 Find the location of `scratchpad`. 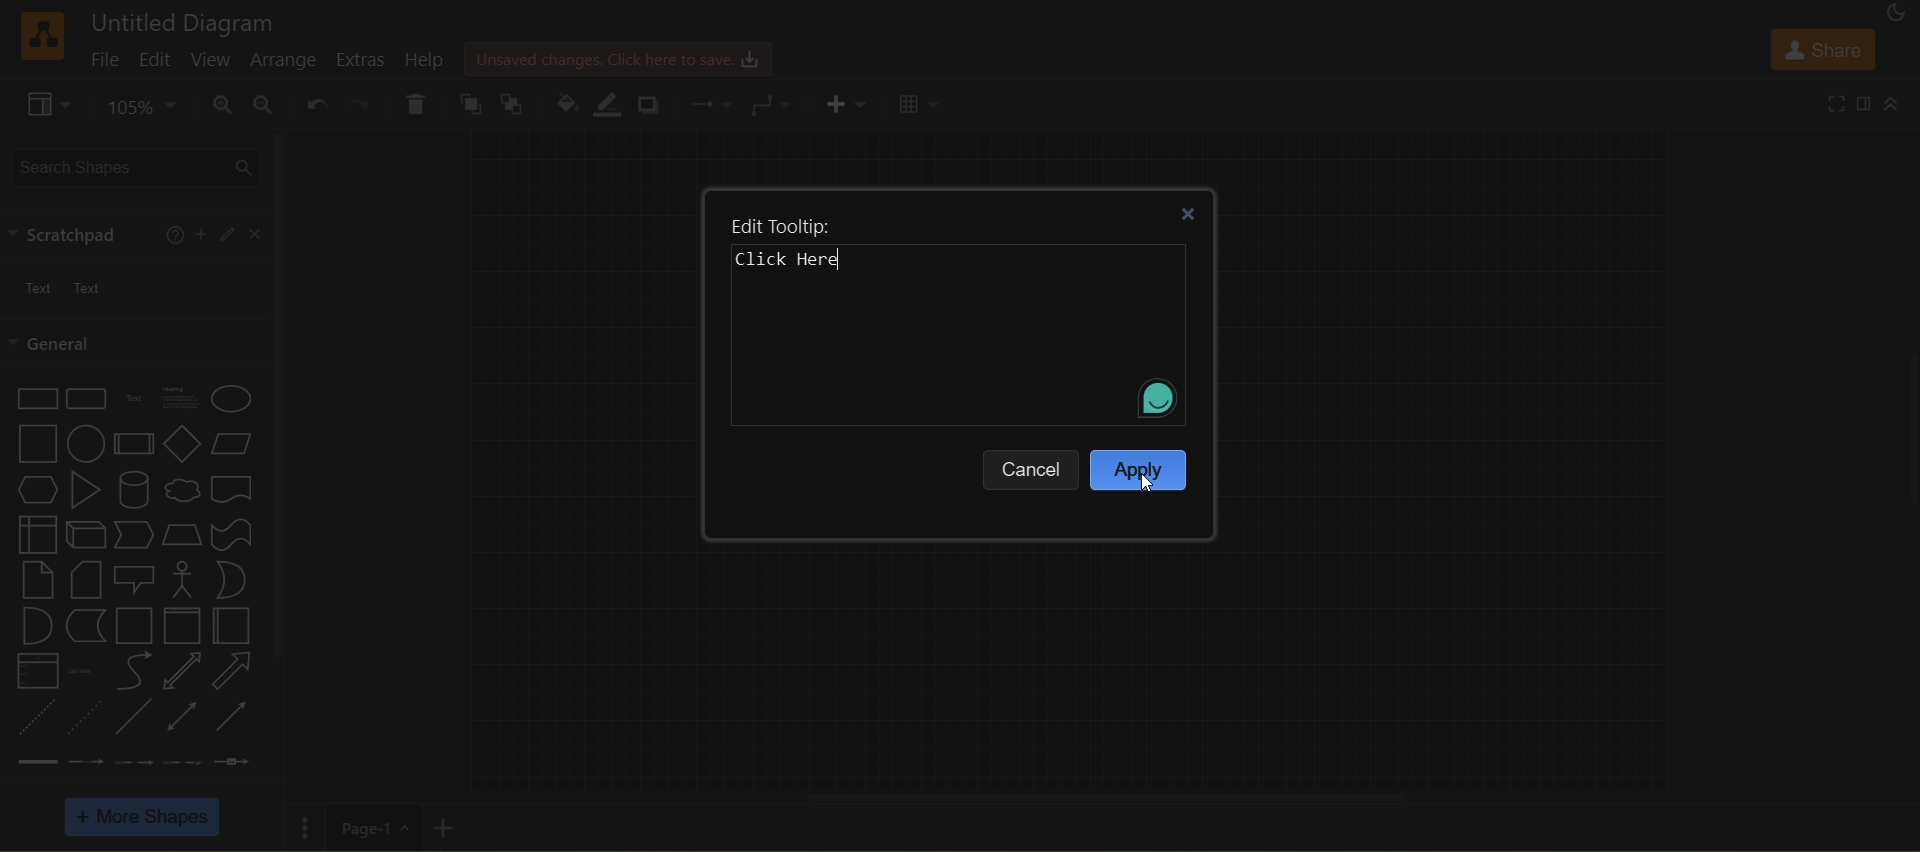

scratchpad is located at coordinates (68, 233).